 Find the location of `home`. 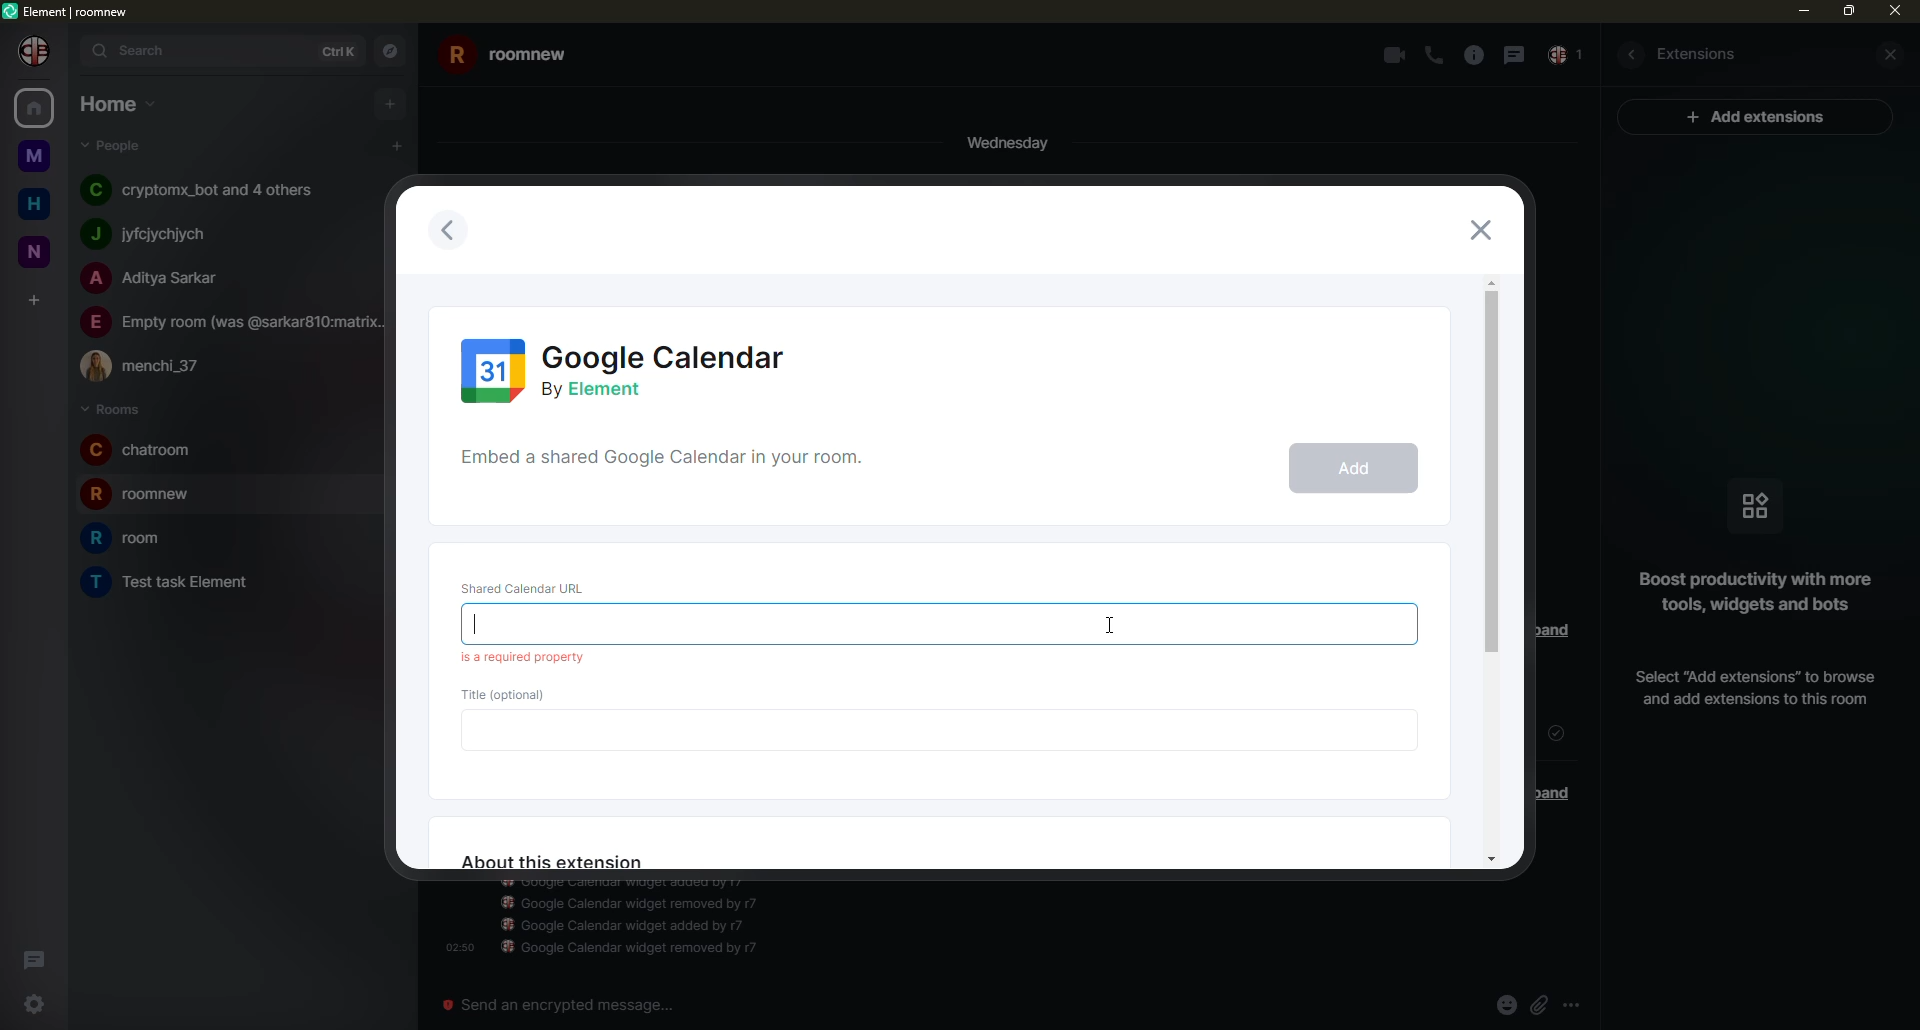

home is located at coordinates (34, 108).